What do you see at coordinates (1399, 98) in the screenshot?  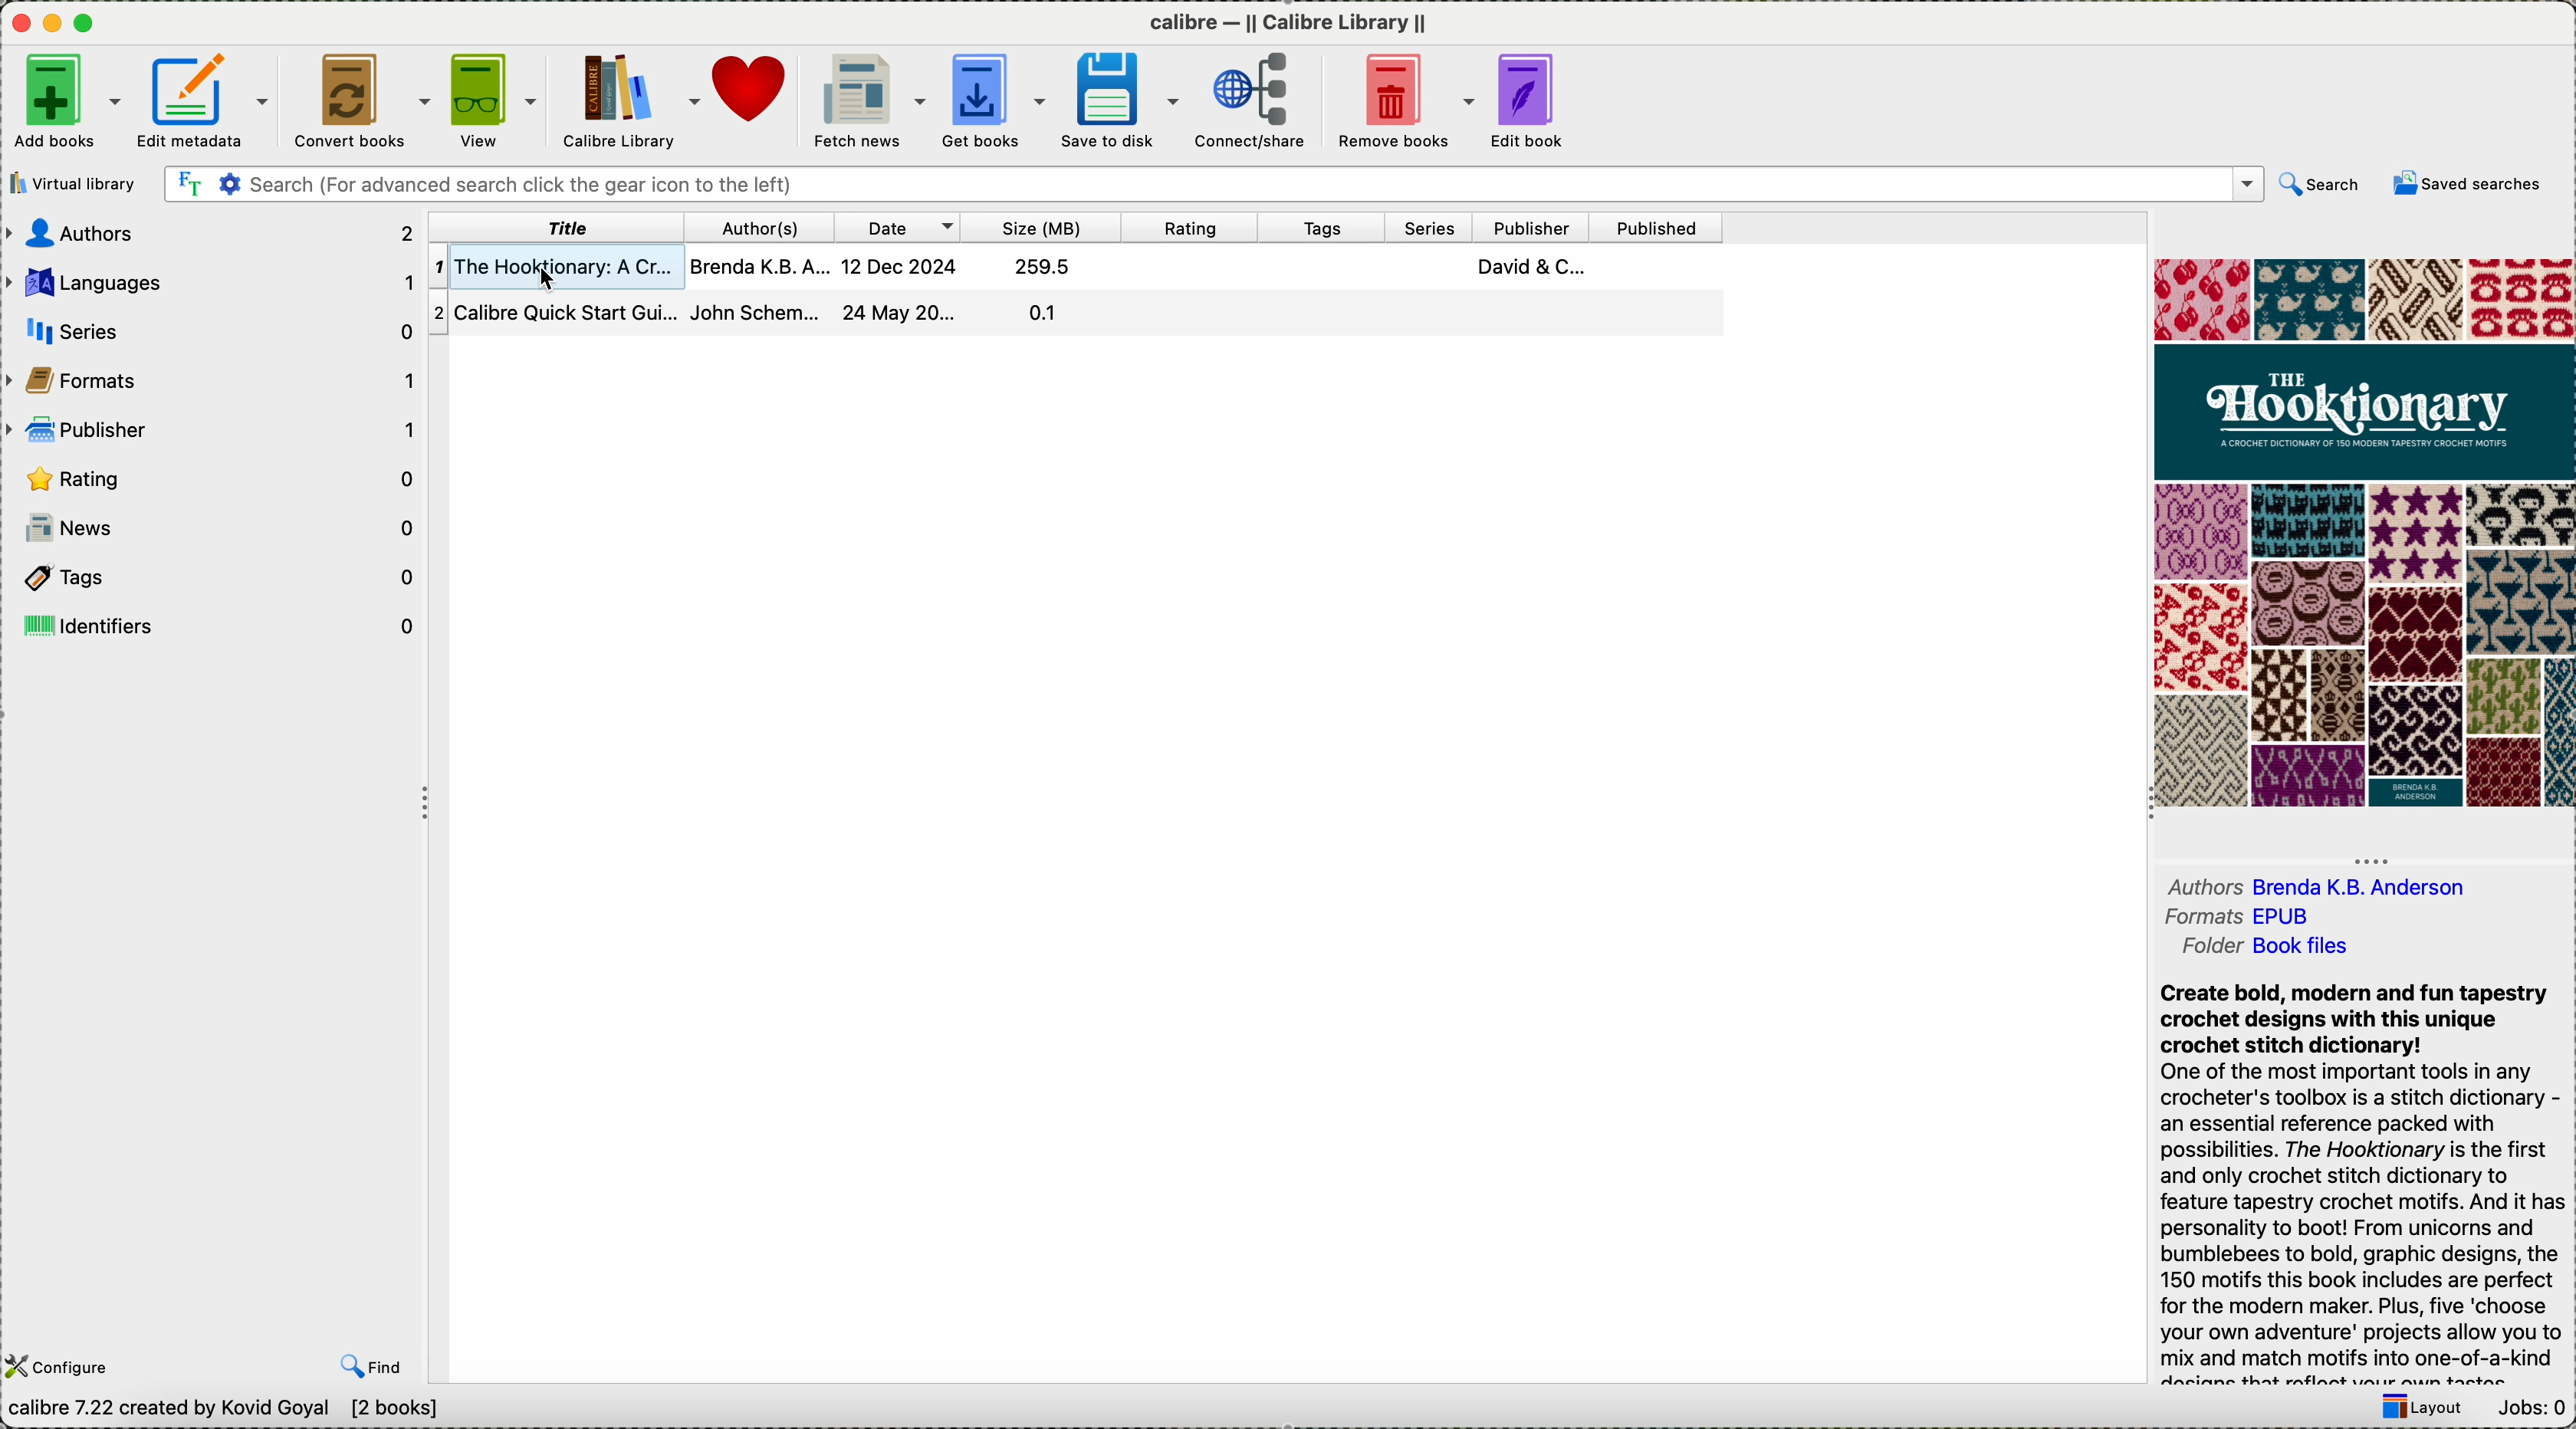 I see `remove books` at bounding box center [1399, 98].